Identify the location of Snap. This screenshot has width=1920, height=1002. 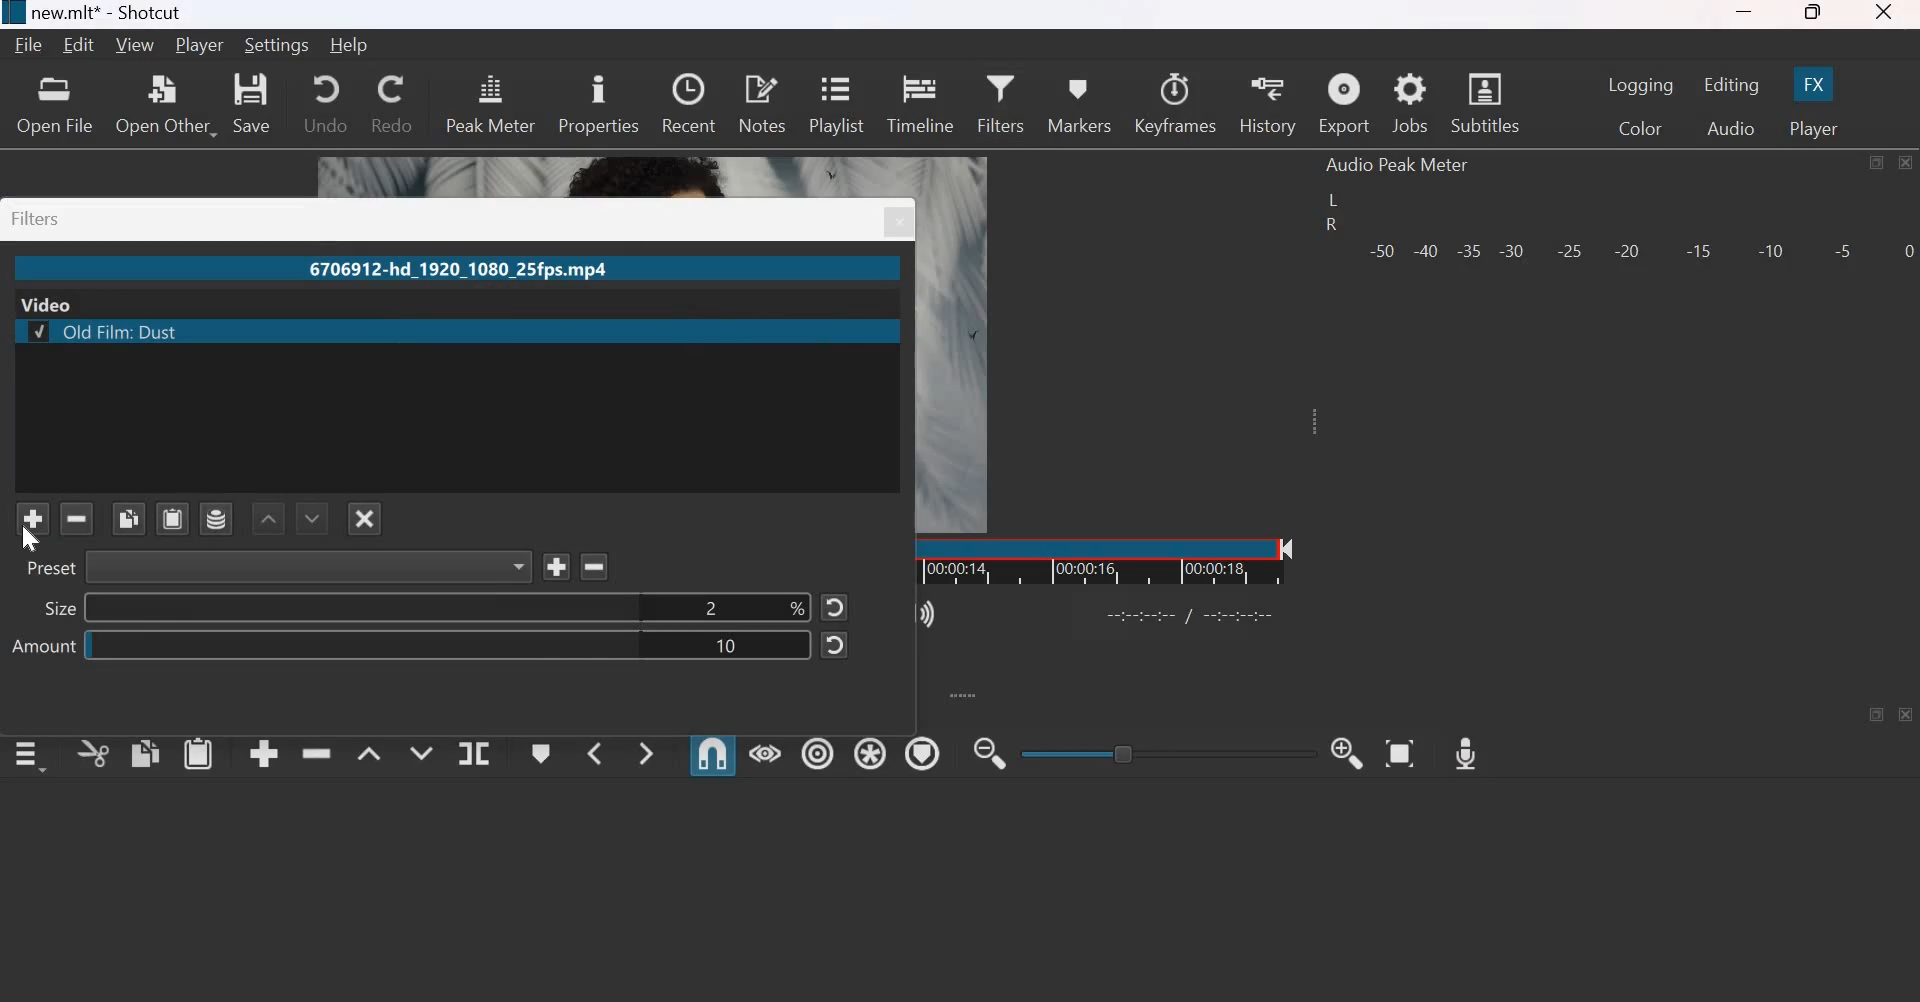
(712, 754).